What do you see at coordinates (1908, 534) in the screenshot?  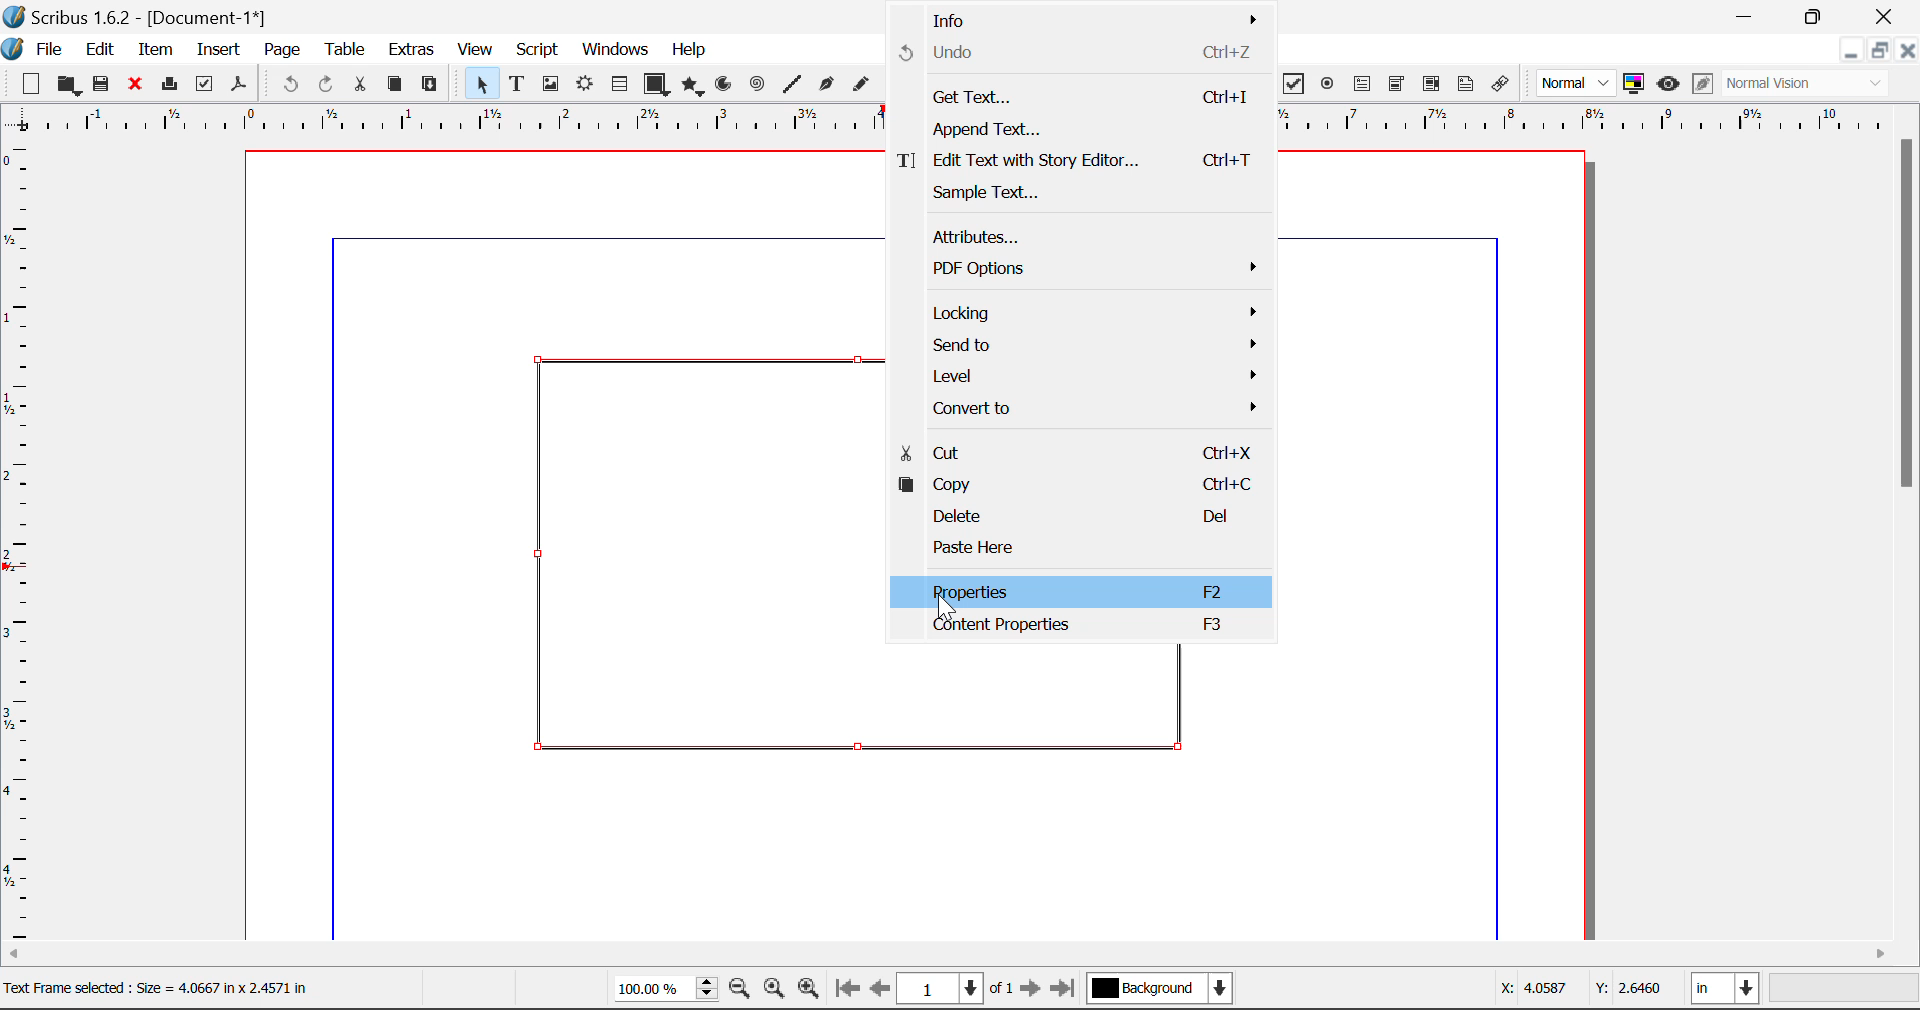 I see `Scroll Bar` at bounding box center [1908, 534].